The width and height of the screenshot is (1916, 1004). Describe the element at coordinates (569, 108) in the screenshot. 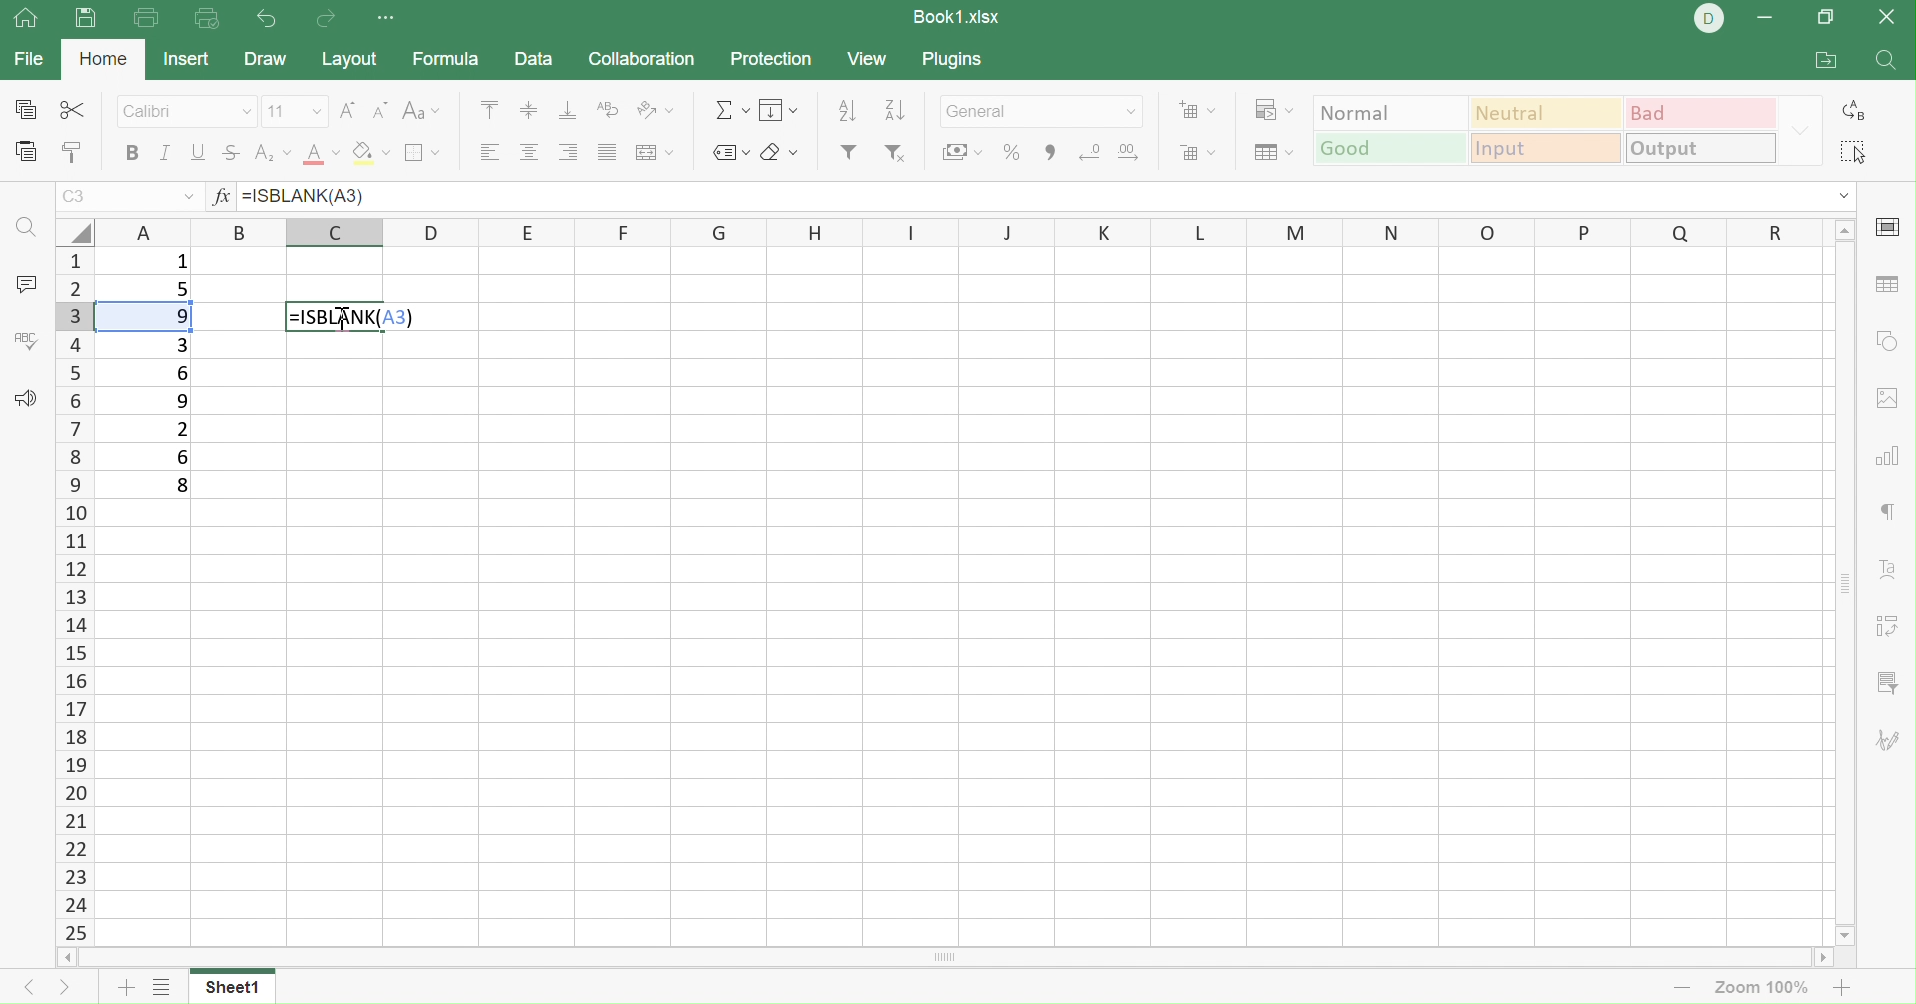

I see `Align bottom` at that location.